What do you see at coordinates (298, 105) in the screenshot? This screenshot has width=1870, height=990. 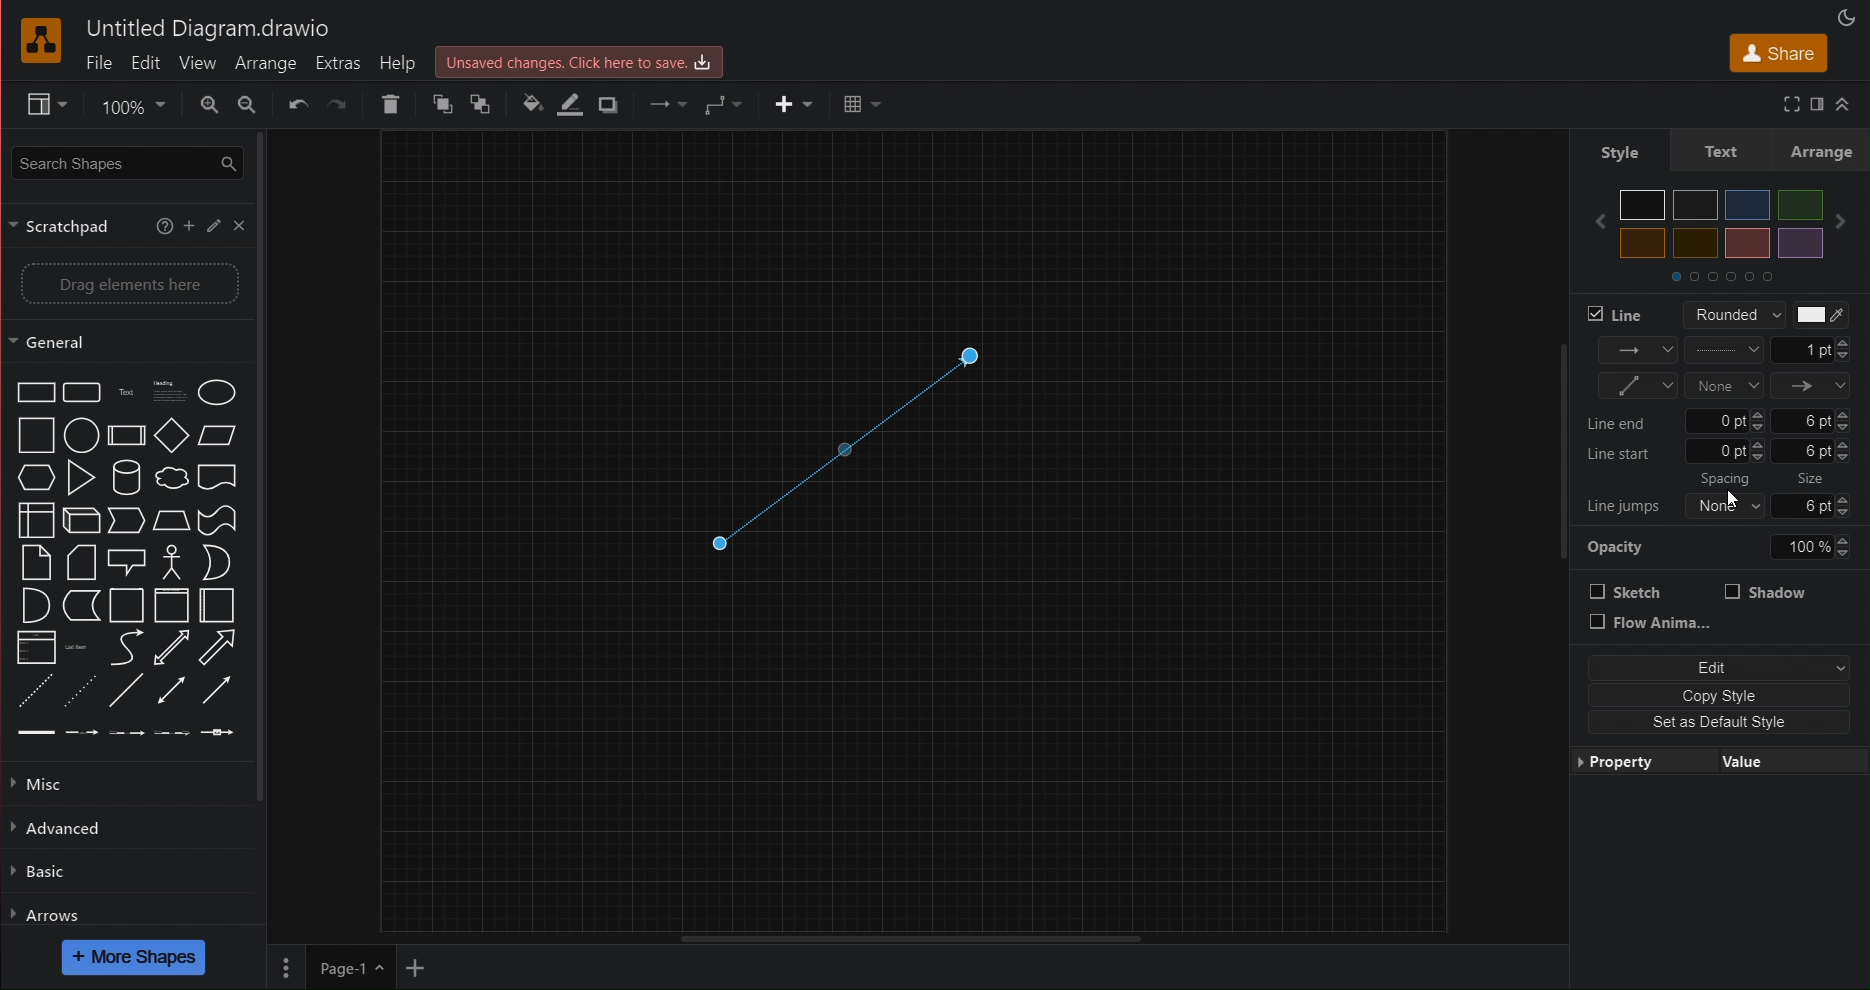 I see `Undo` at bounding box center [298, 105].